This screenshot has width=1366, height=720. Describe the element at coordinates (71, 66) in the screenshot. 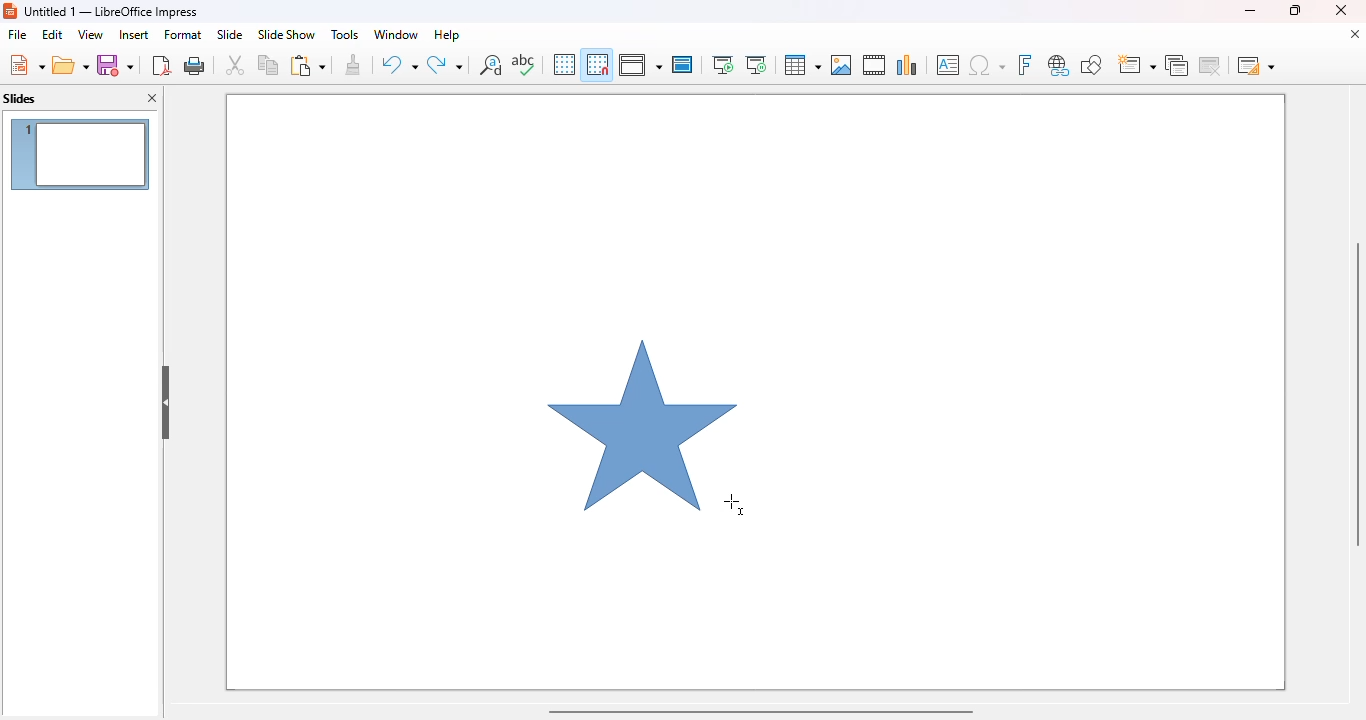

I see `open` at that location.